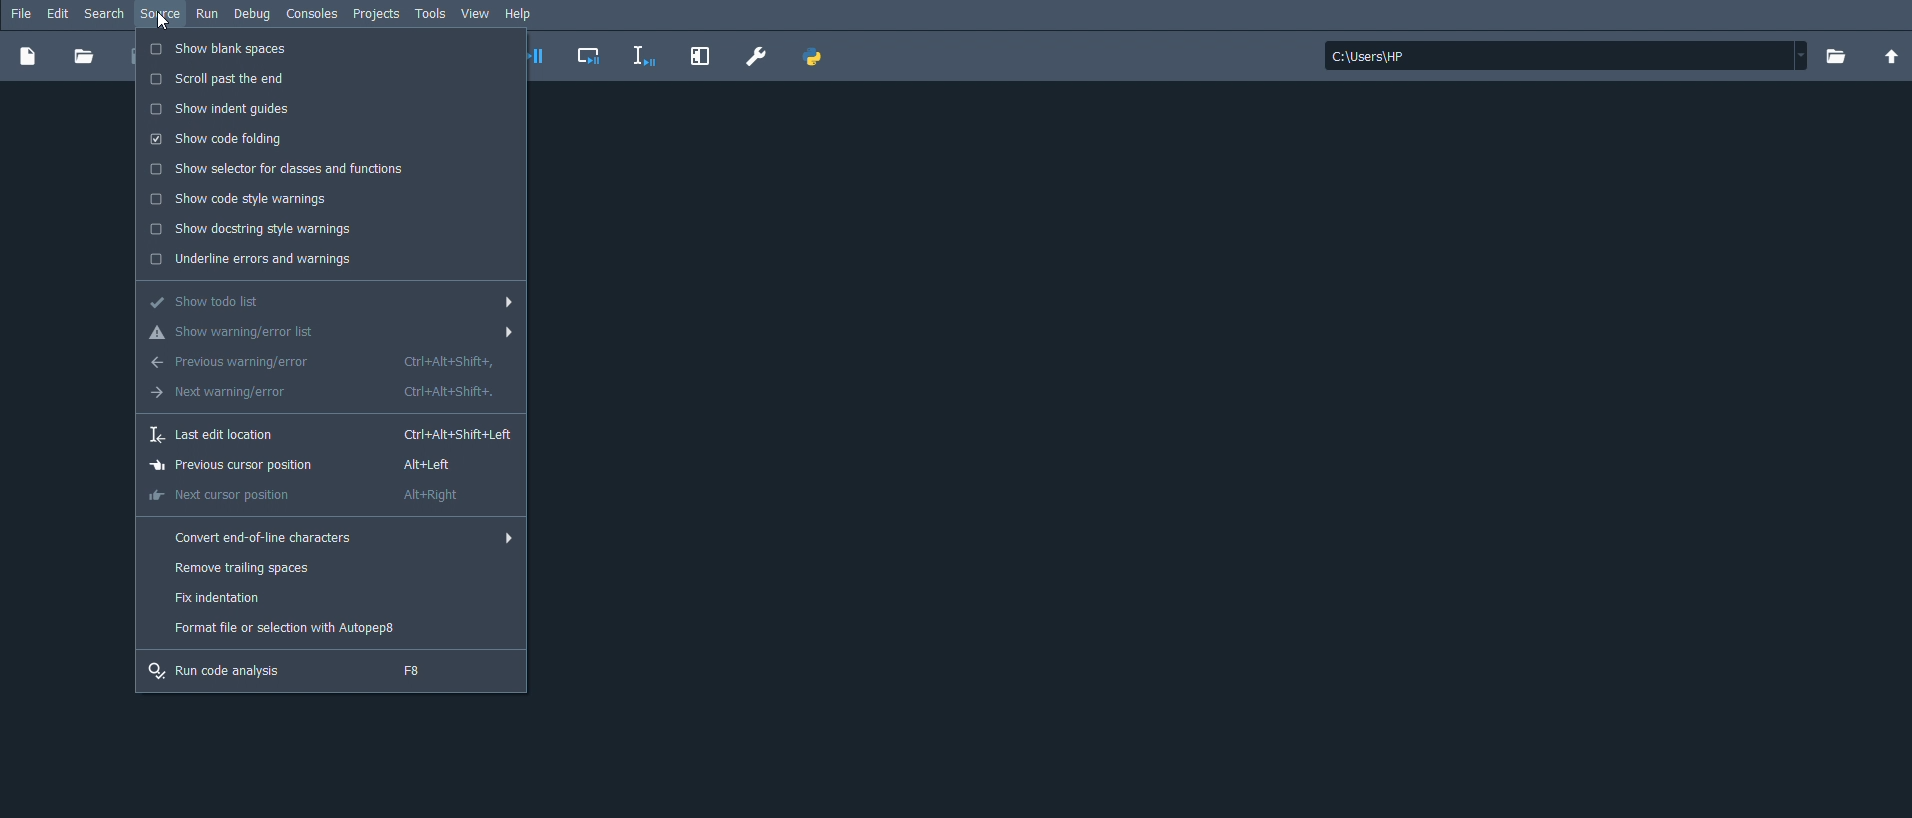 The image size is (1912, 818). Describe the element at coordinates (253, 261) in the screenshot. I see `Underline errors and warnings` at that location.